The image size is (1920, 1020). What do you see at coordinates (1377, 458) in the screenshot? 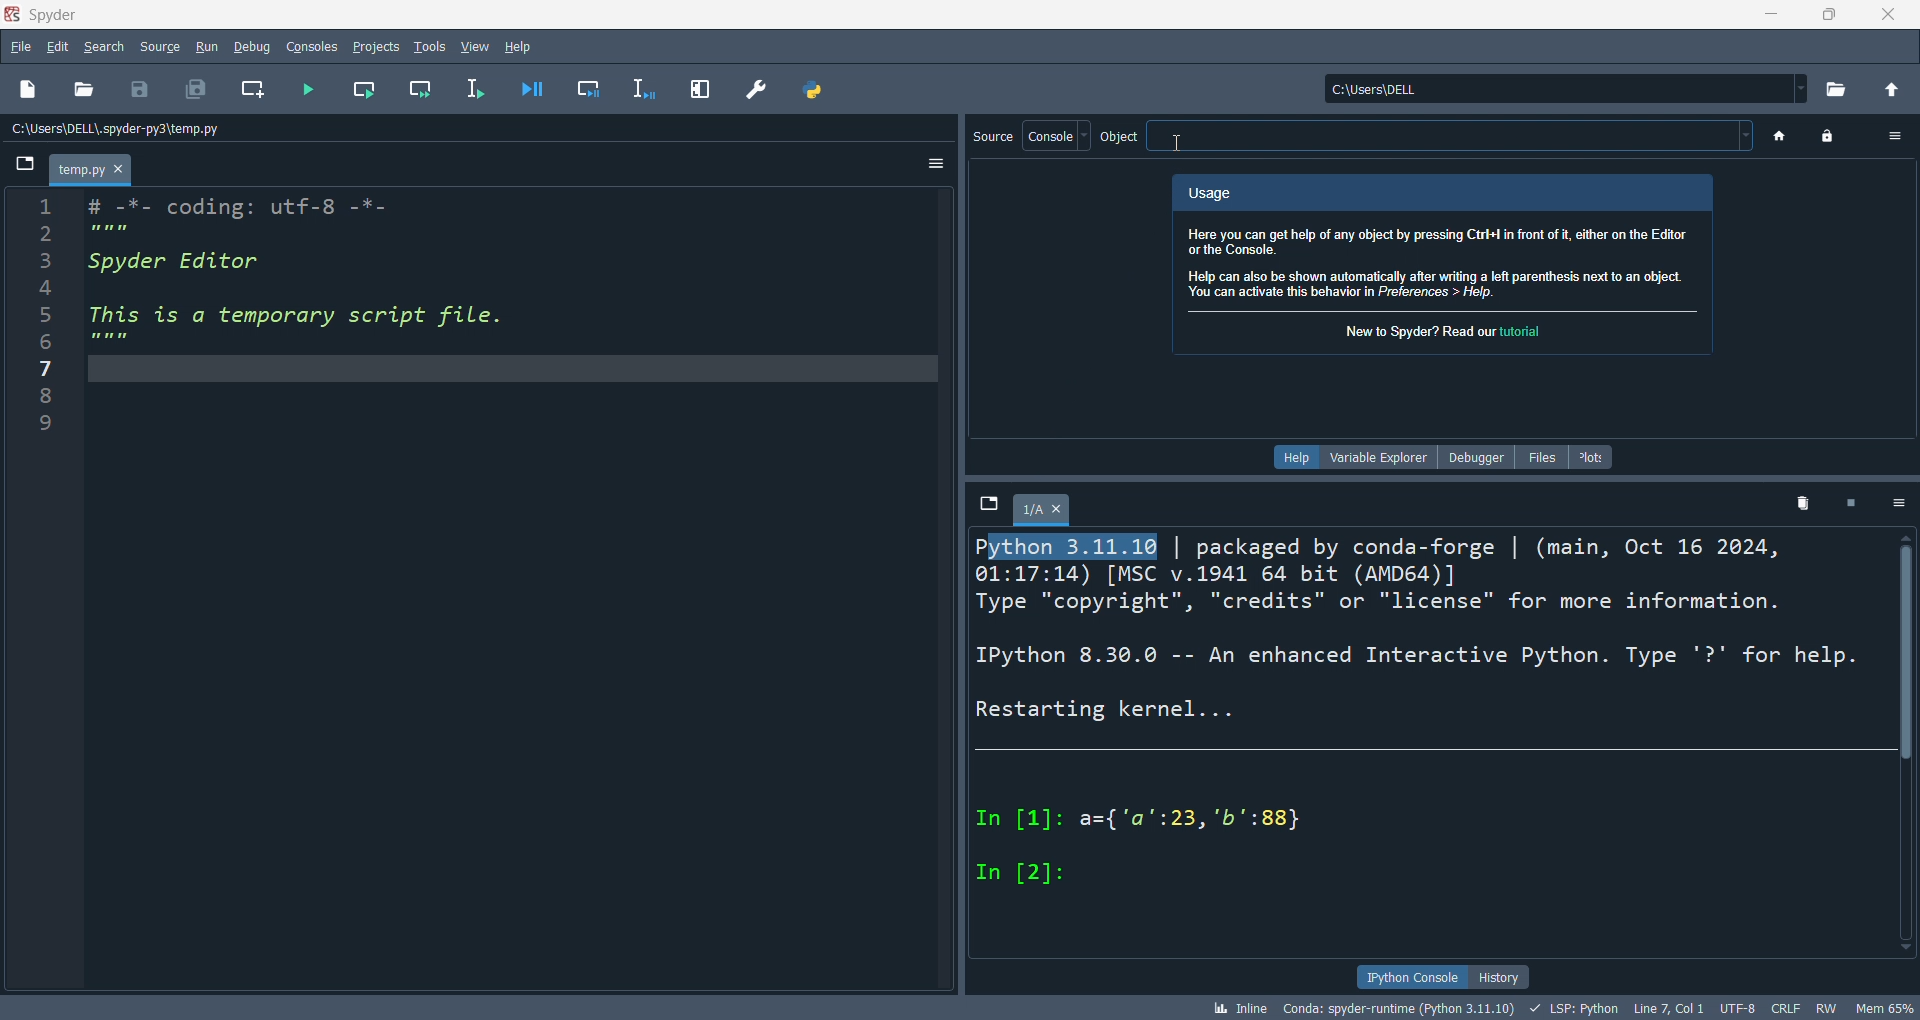
I see `variable explorer` at bounding box center [1377, 458].